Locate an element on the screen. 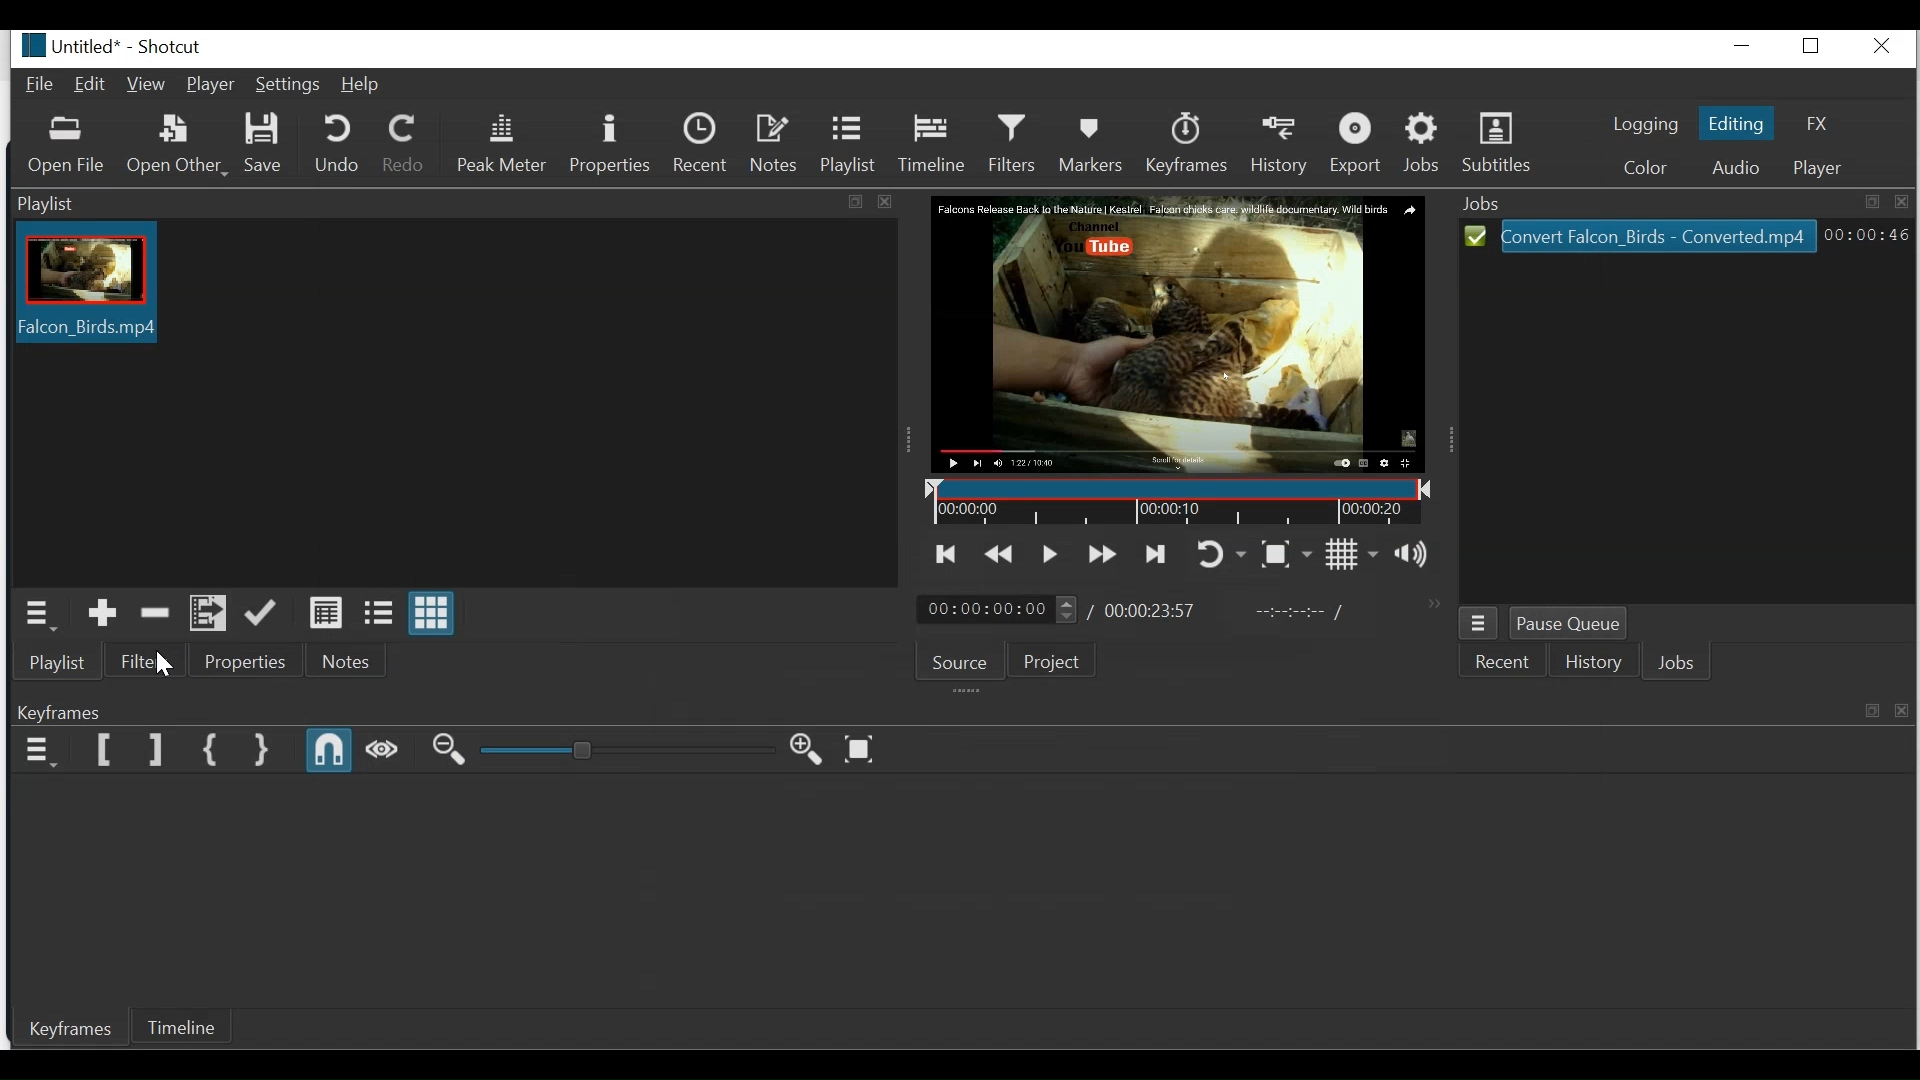  Player is located at coordinates (1822, 167).